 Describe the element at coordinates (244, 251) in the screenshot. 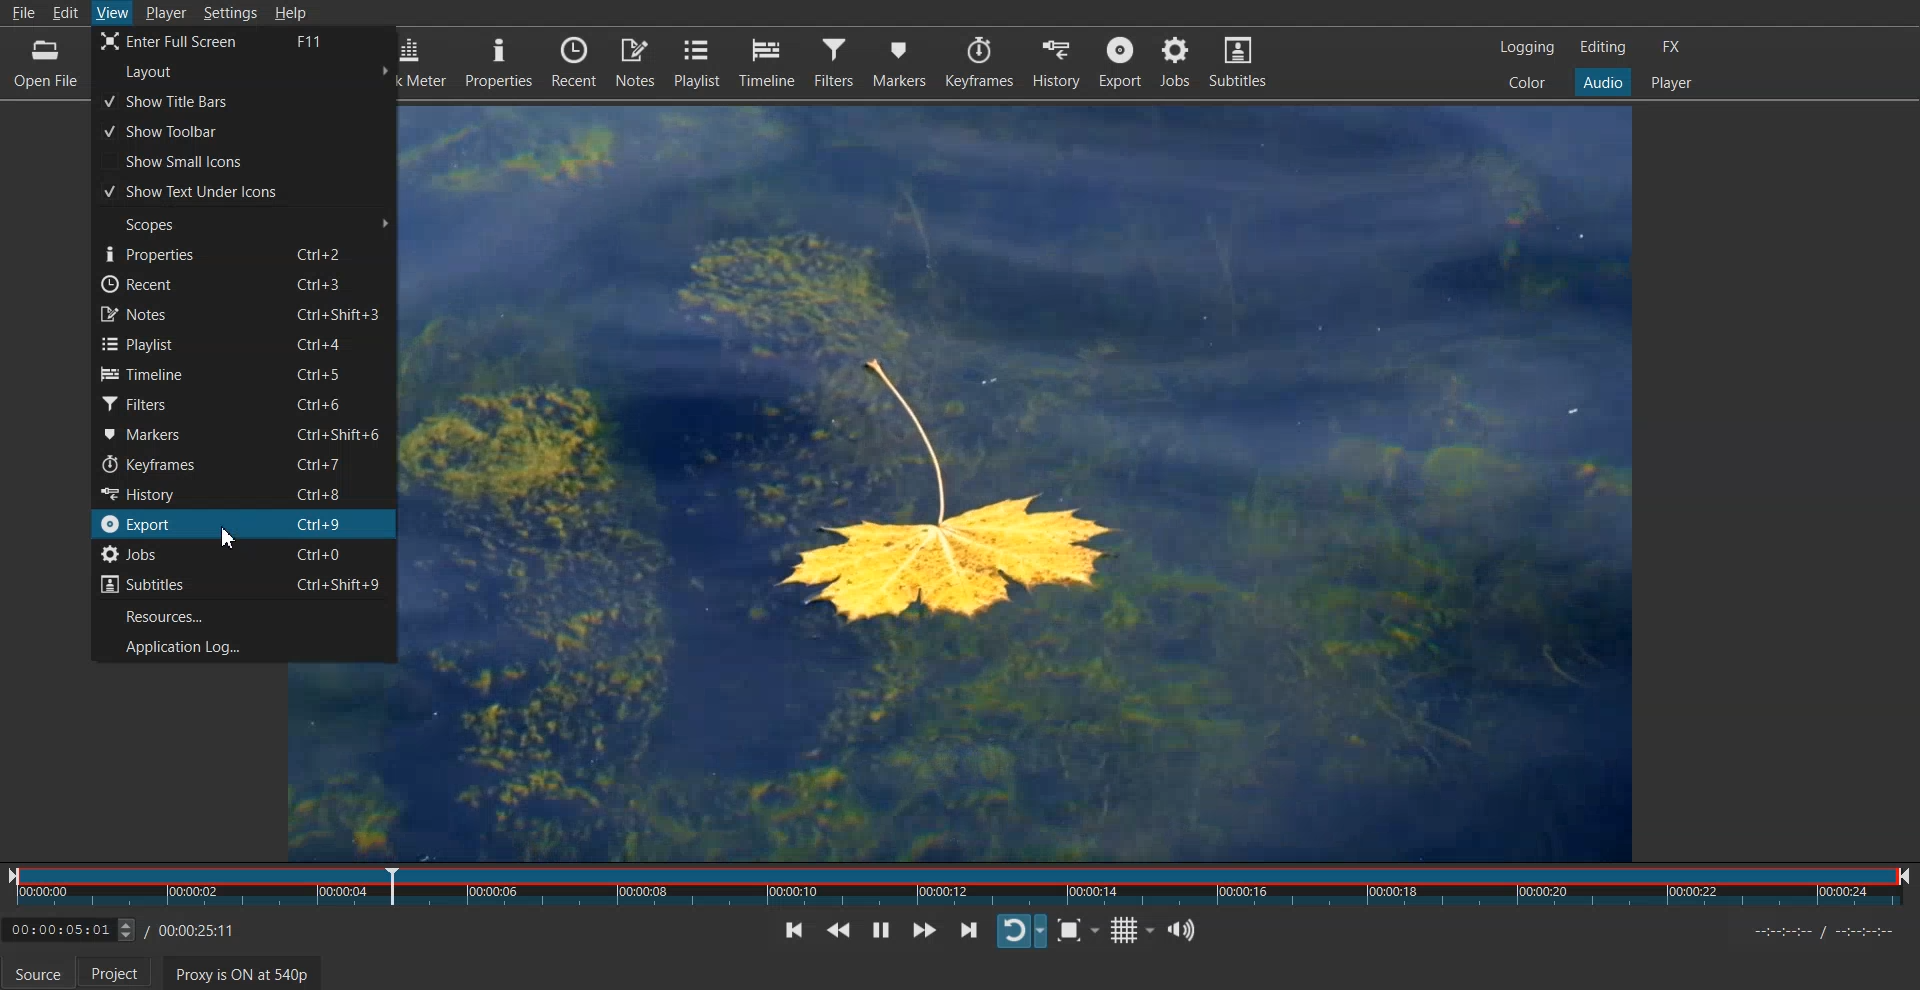

I see `Properties` at that location.